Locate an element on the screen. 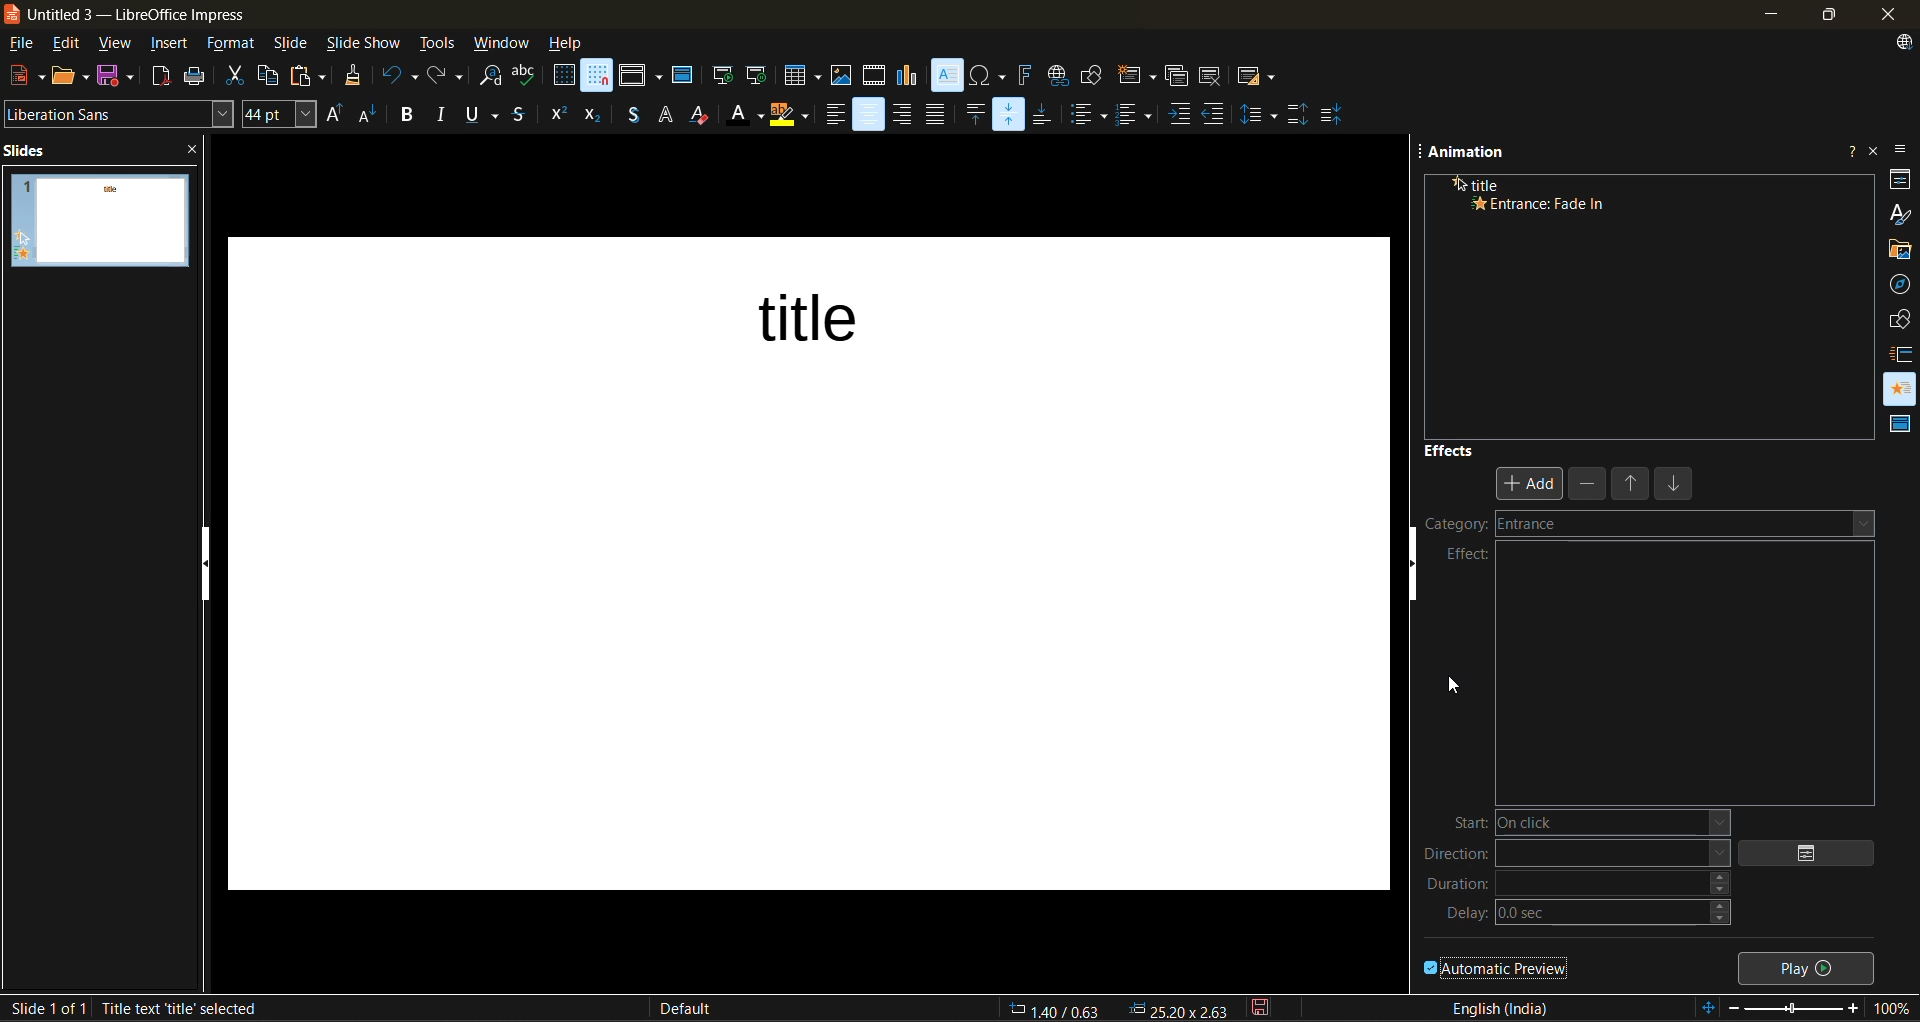 The height and width of the screenshot is (1022, 1920). move up is located at coordinates (1633, 487).